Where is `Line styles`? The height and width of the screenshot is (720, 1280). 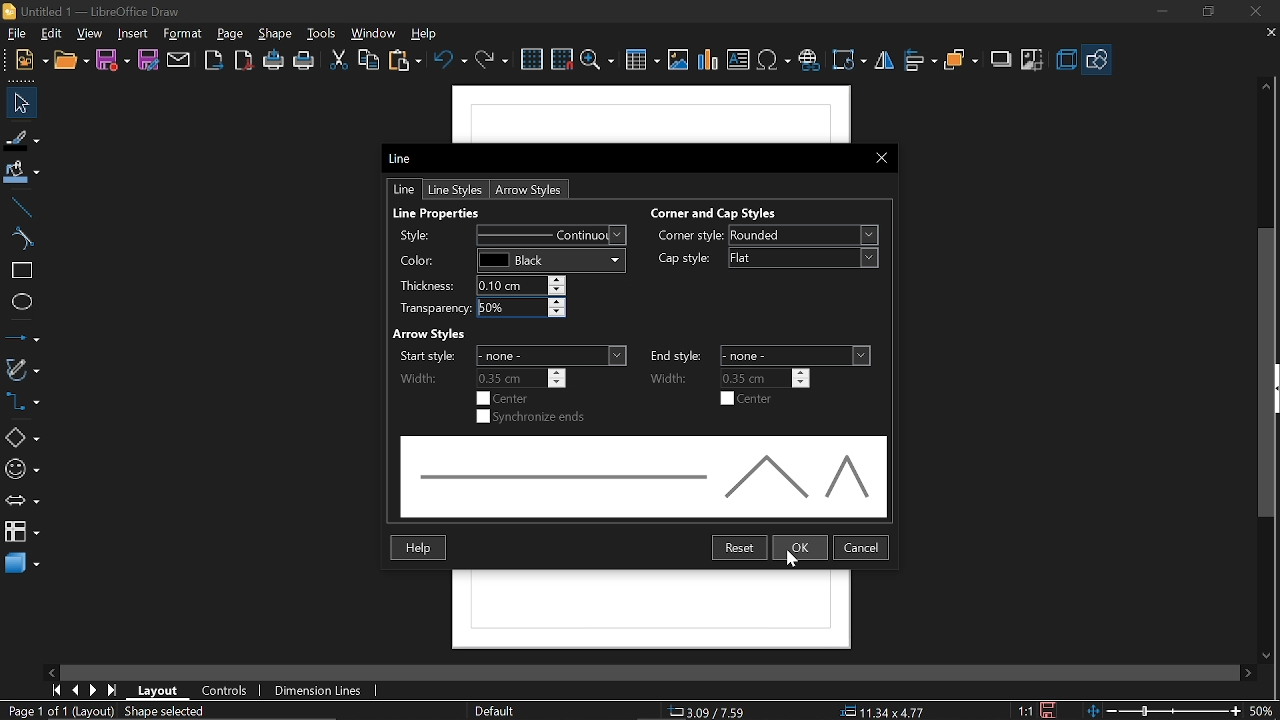
Line styles is located at coordinates (458, 190).